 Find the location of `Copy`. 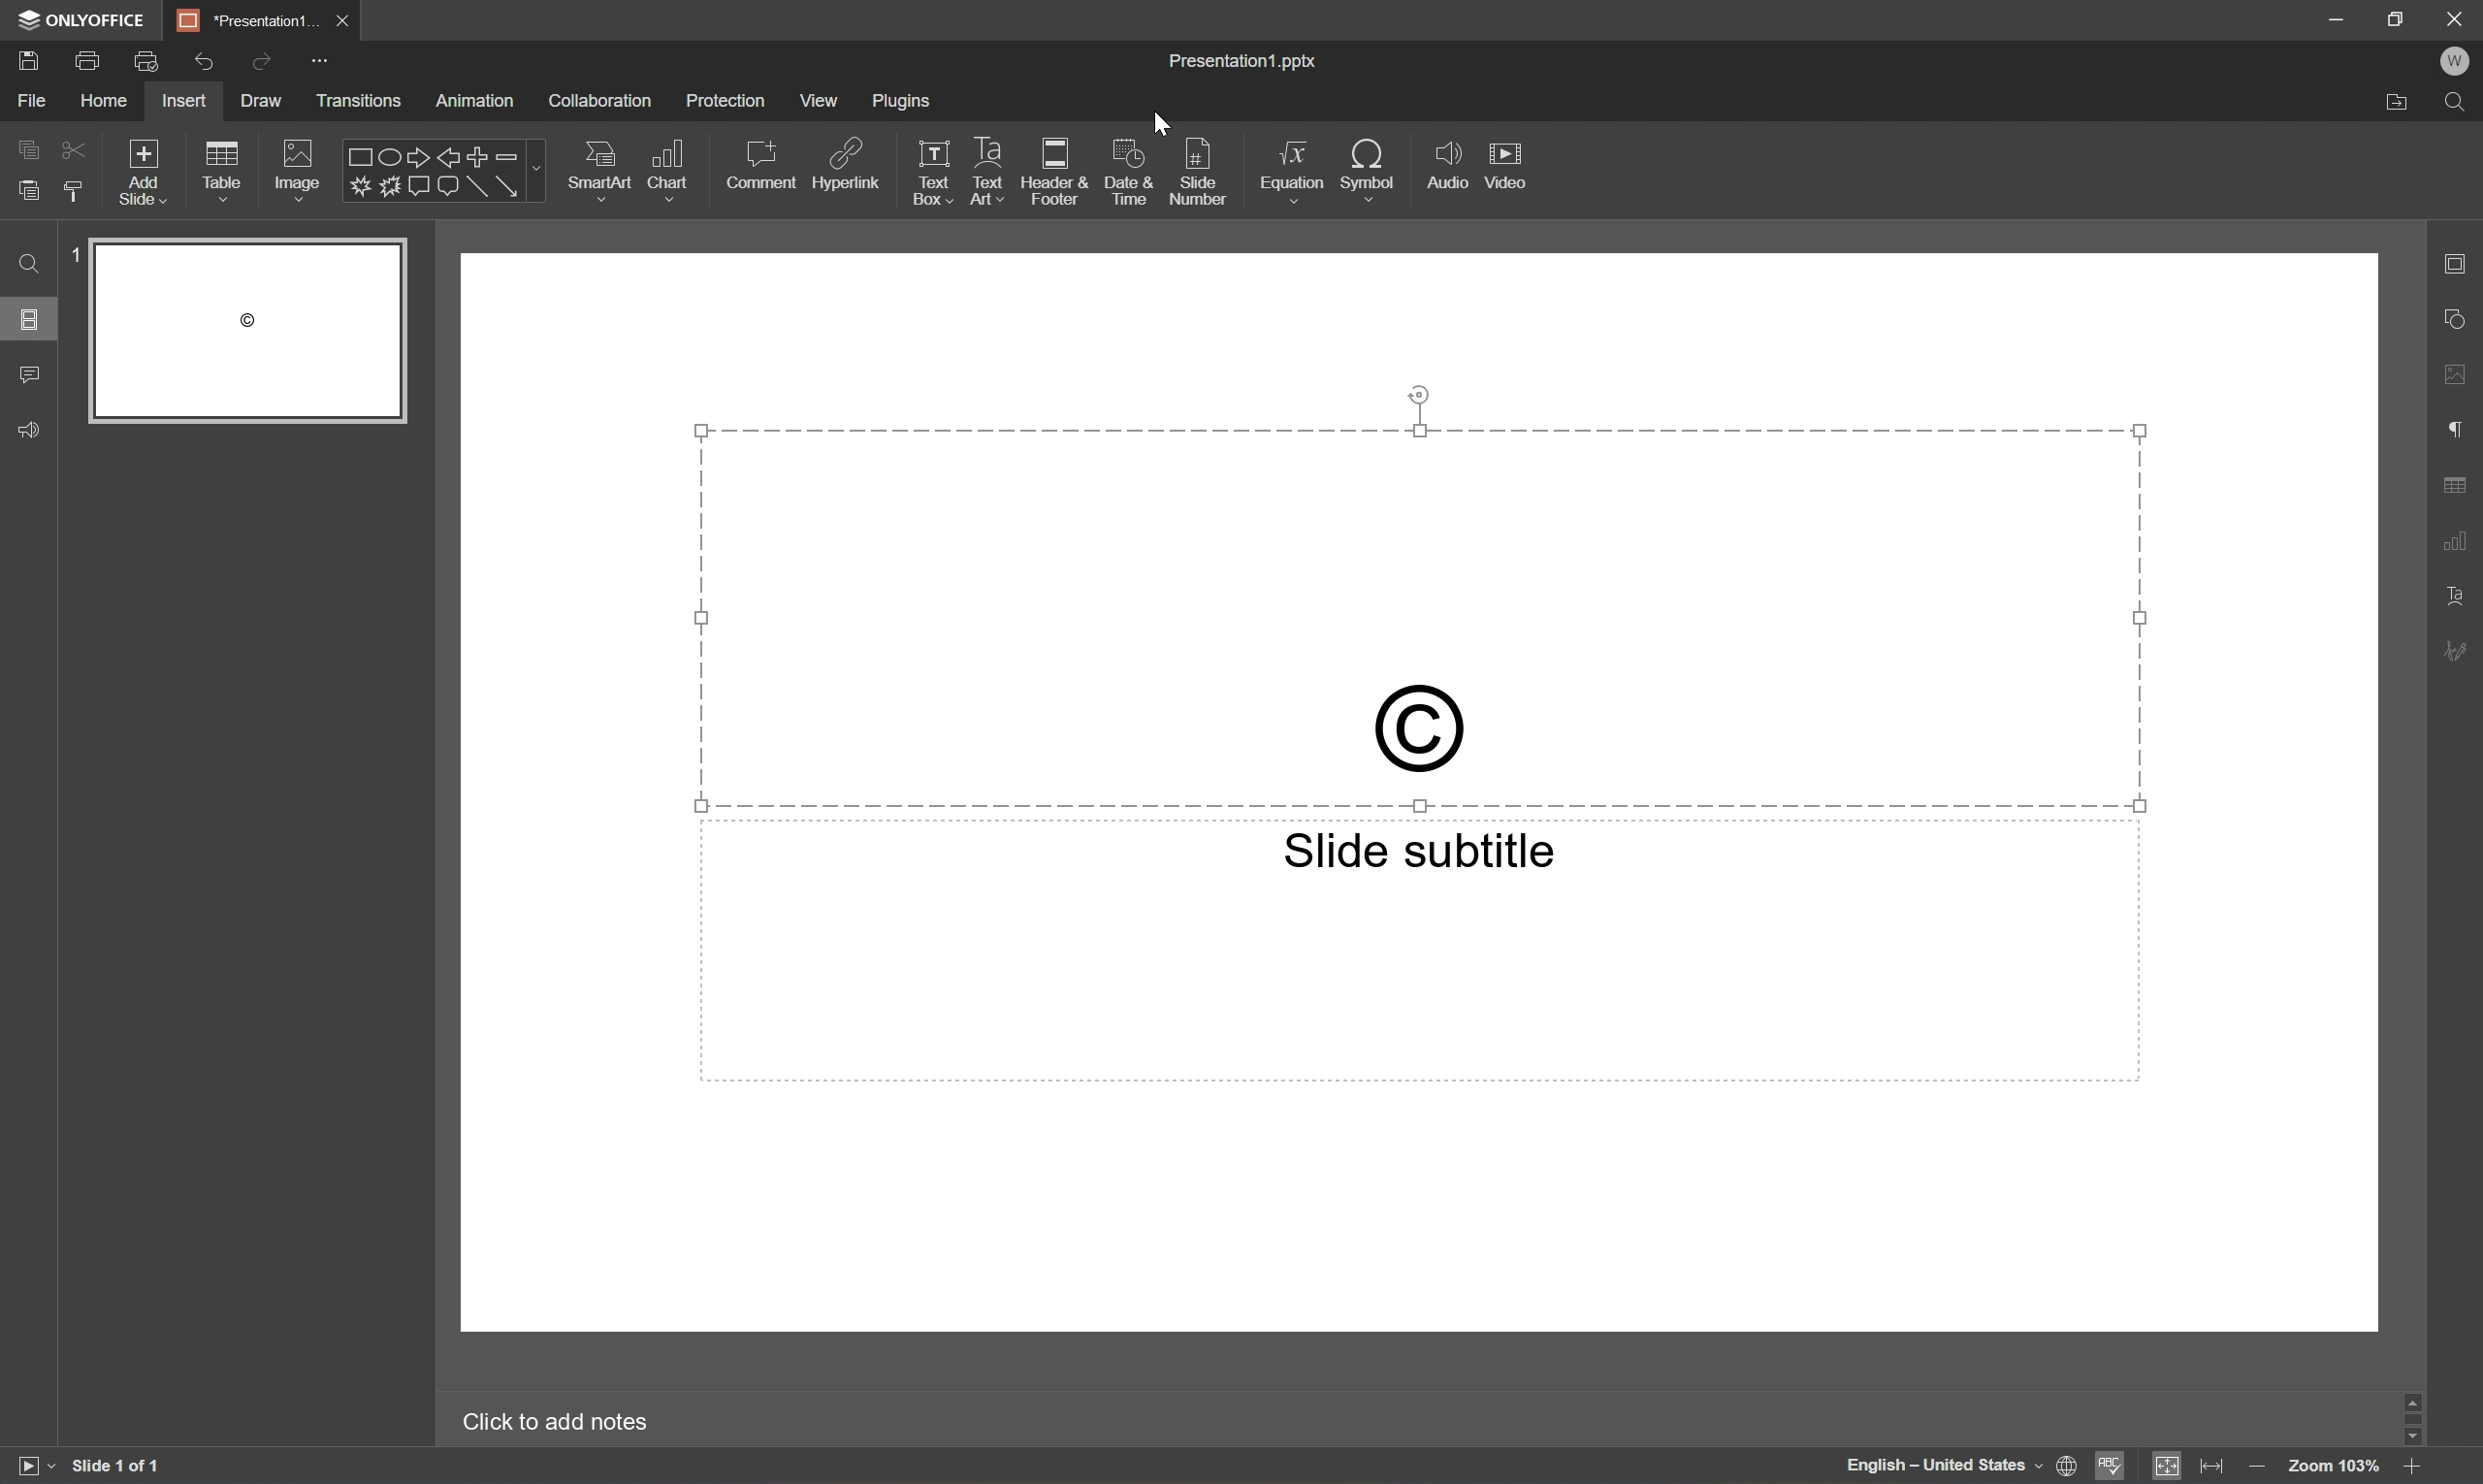

Copy is located at coordinates (23, 146).